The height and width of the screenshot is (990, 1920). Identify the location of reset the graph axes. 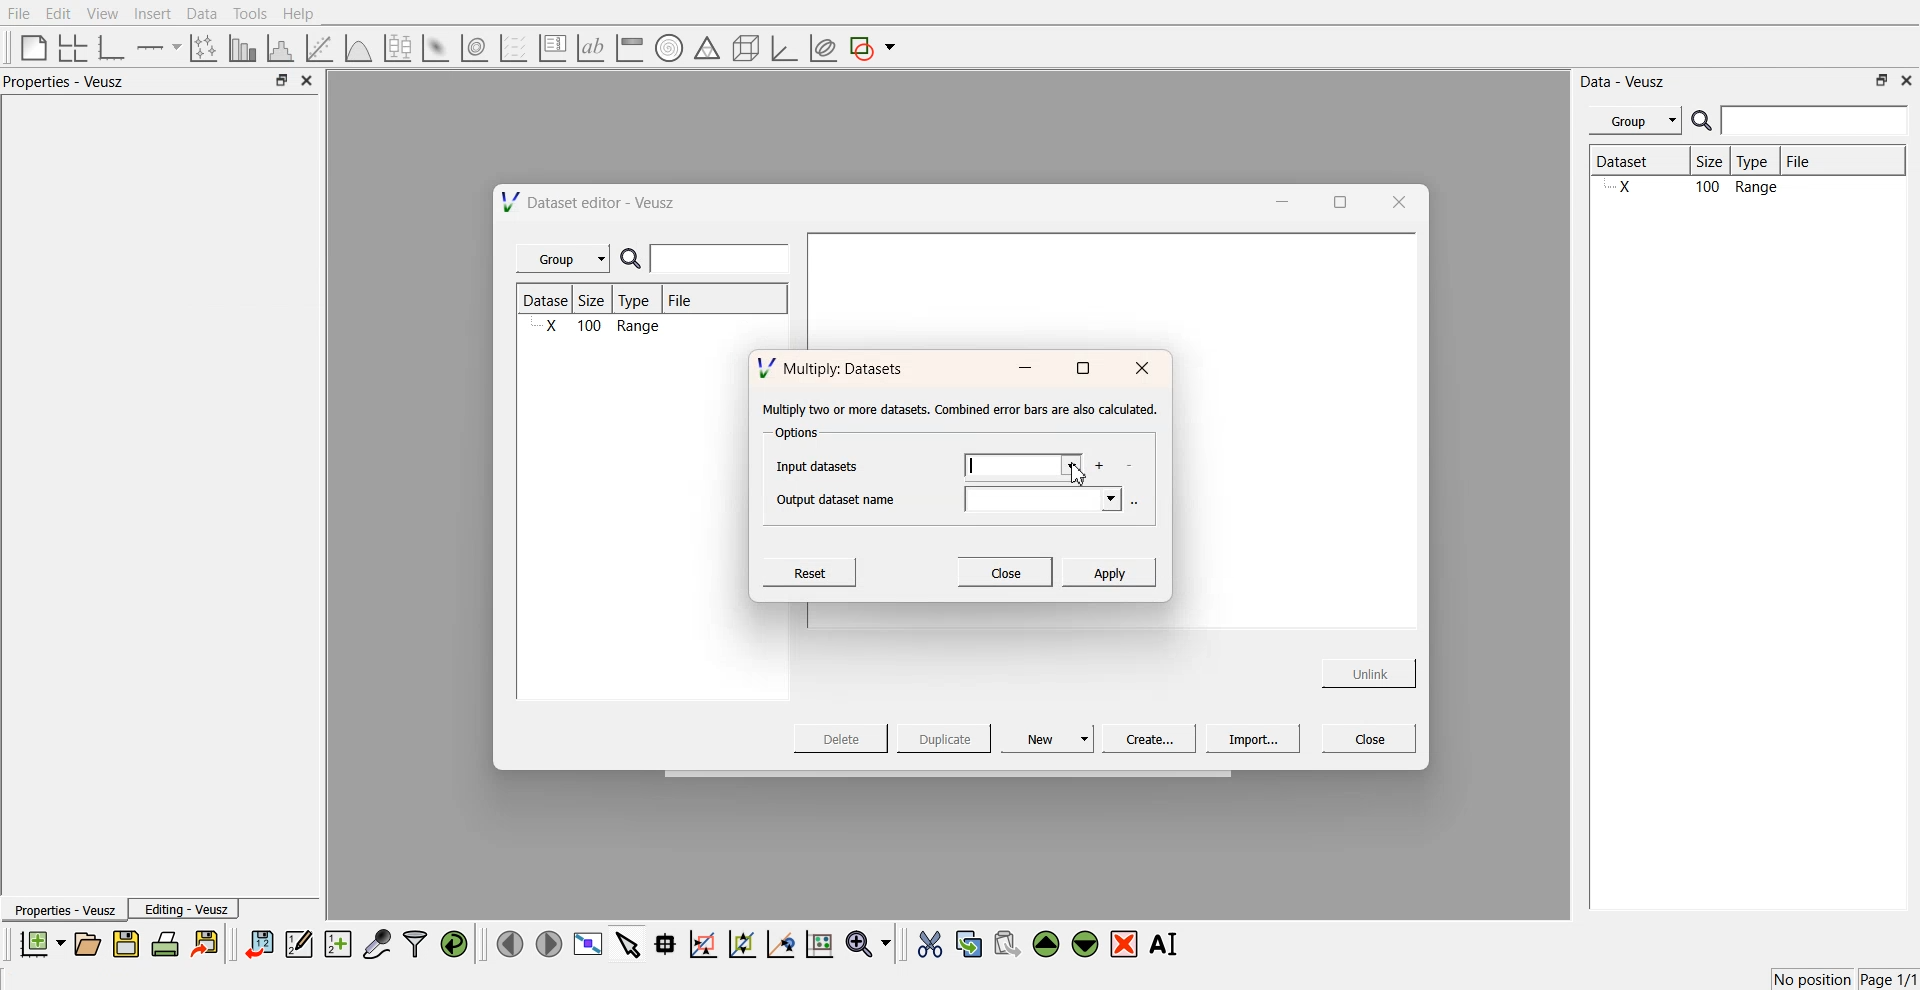
(819, 945).